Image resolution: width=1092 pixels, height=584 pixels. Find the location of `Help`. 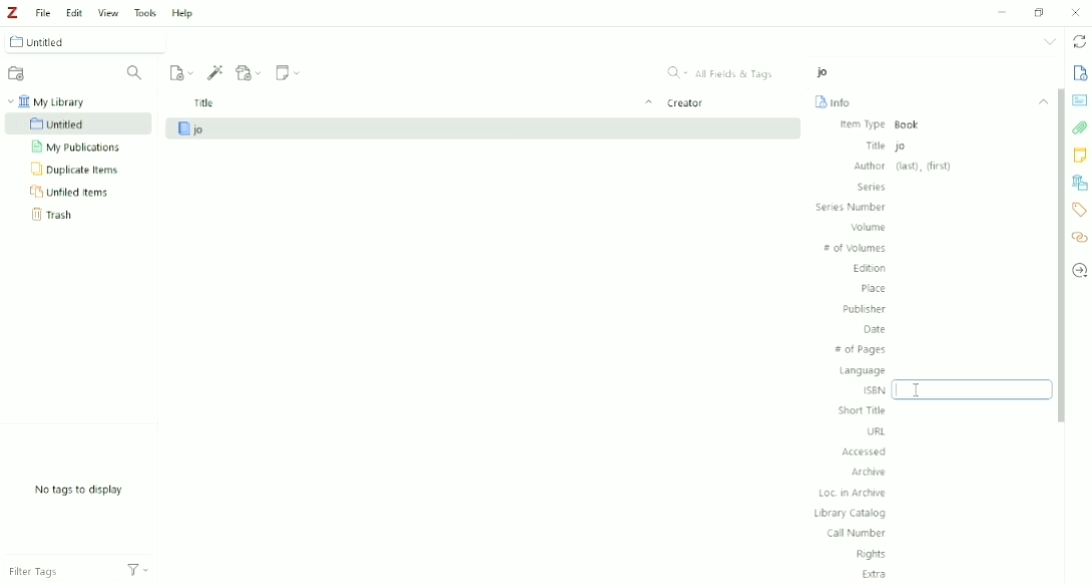

Help is located at coordinates (184, 14).